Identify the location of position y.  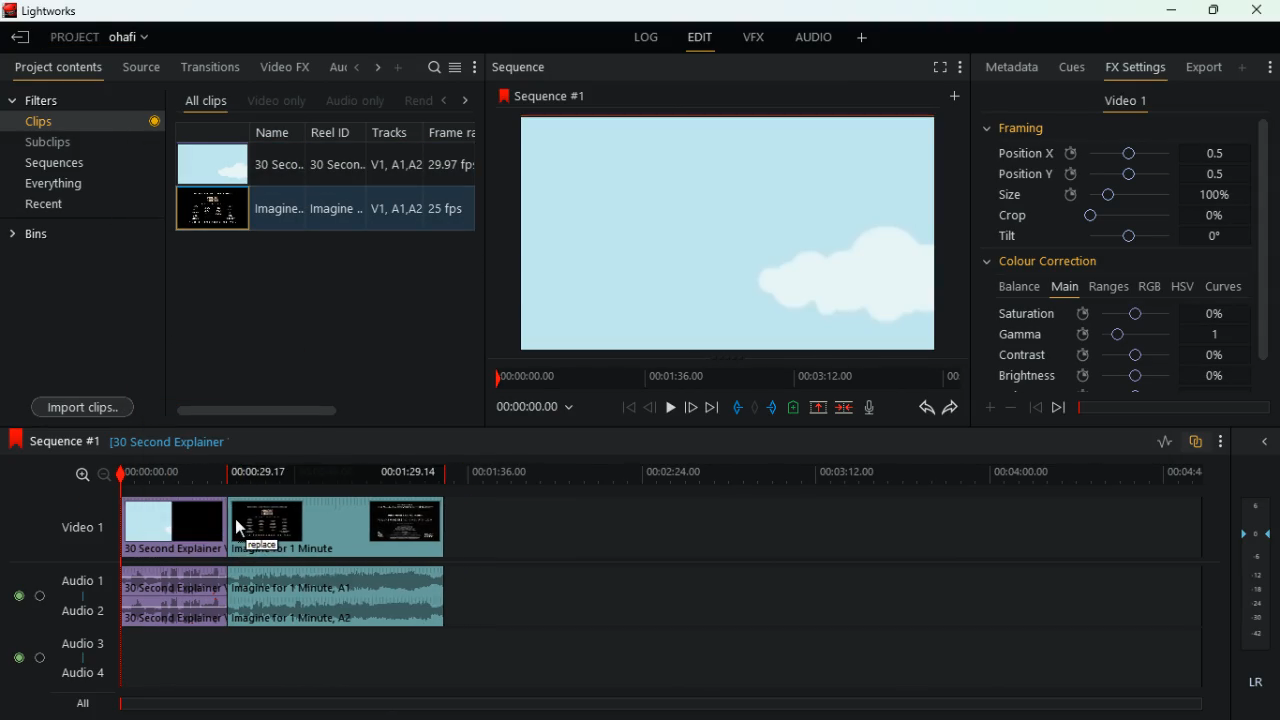
(1121, 173).